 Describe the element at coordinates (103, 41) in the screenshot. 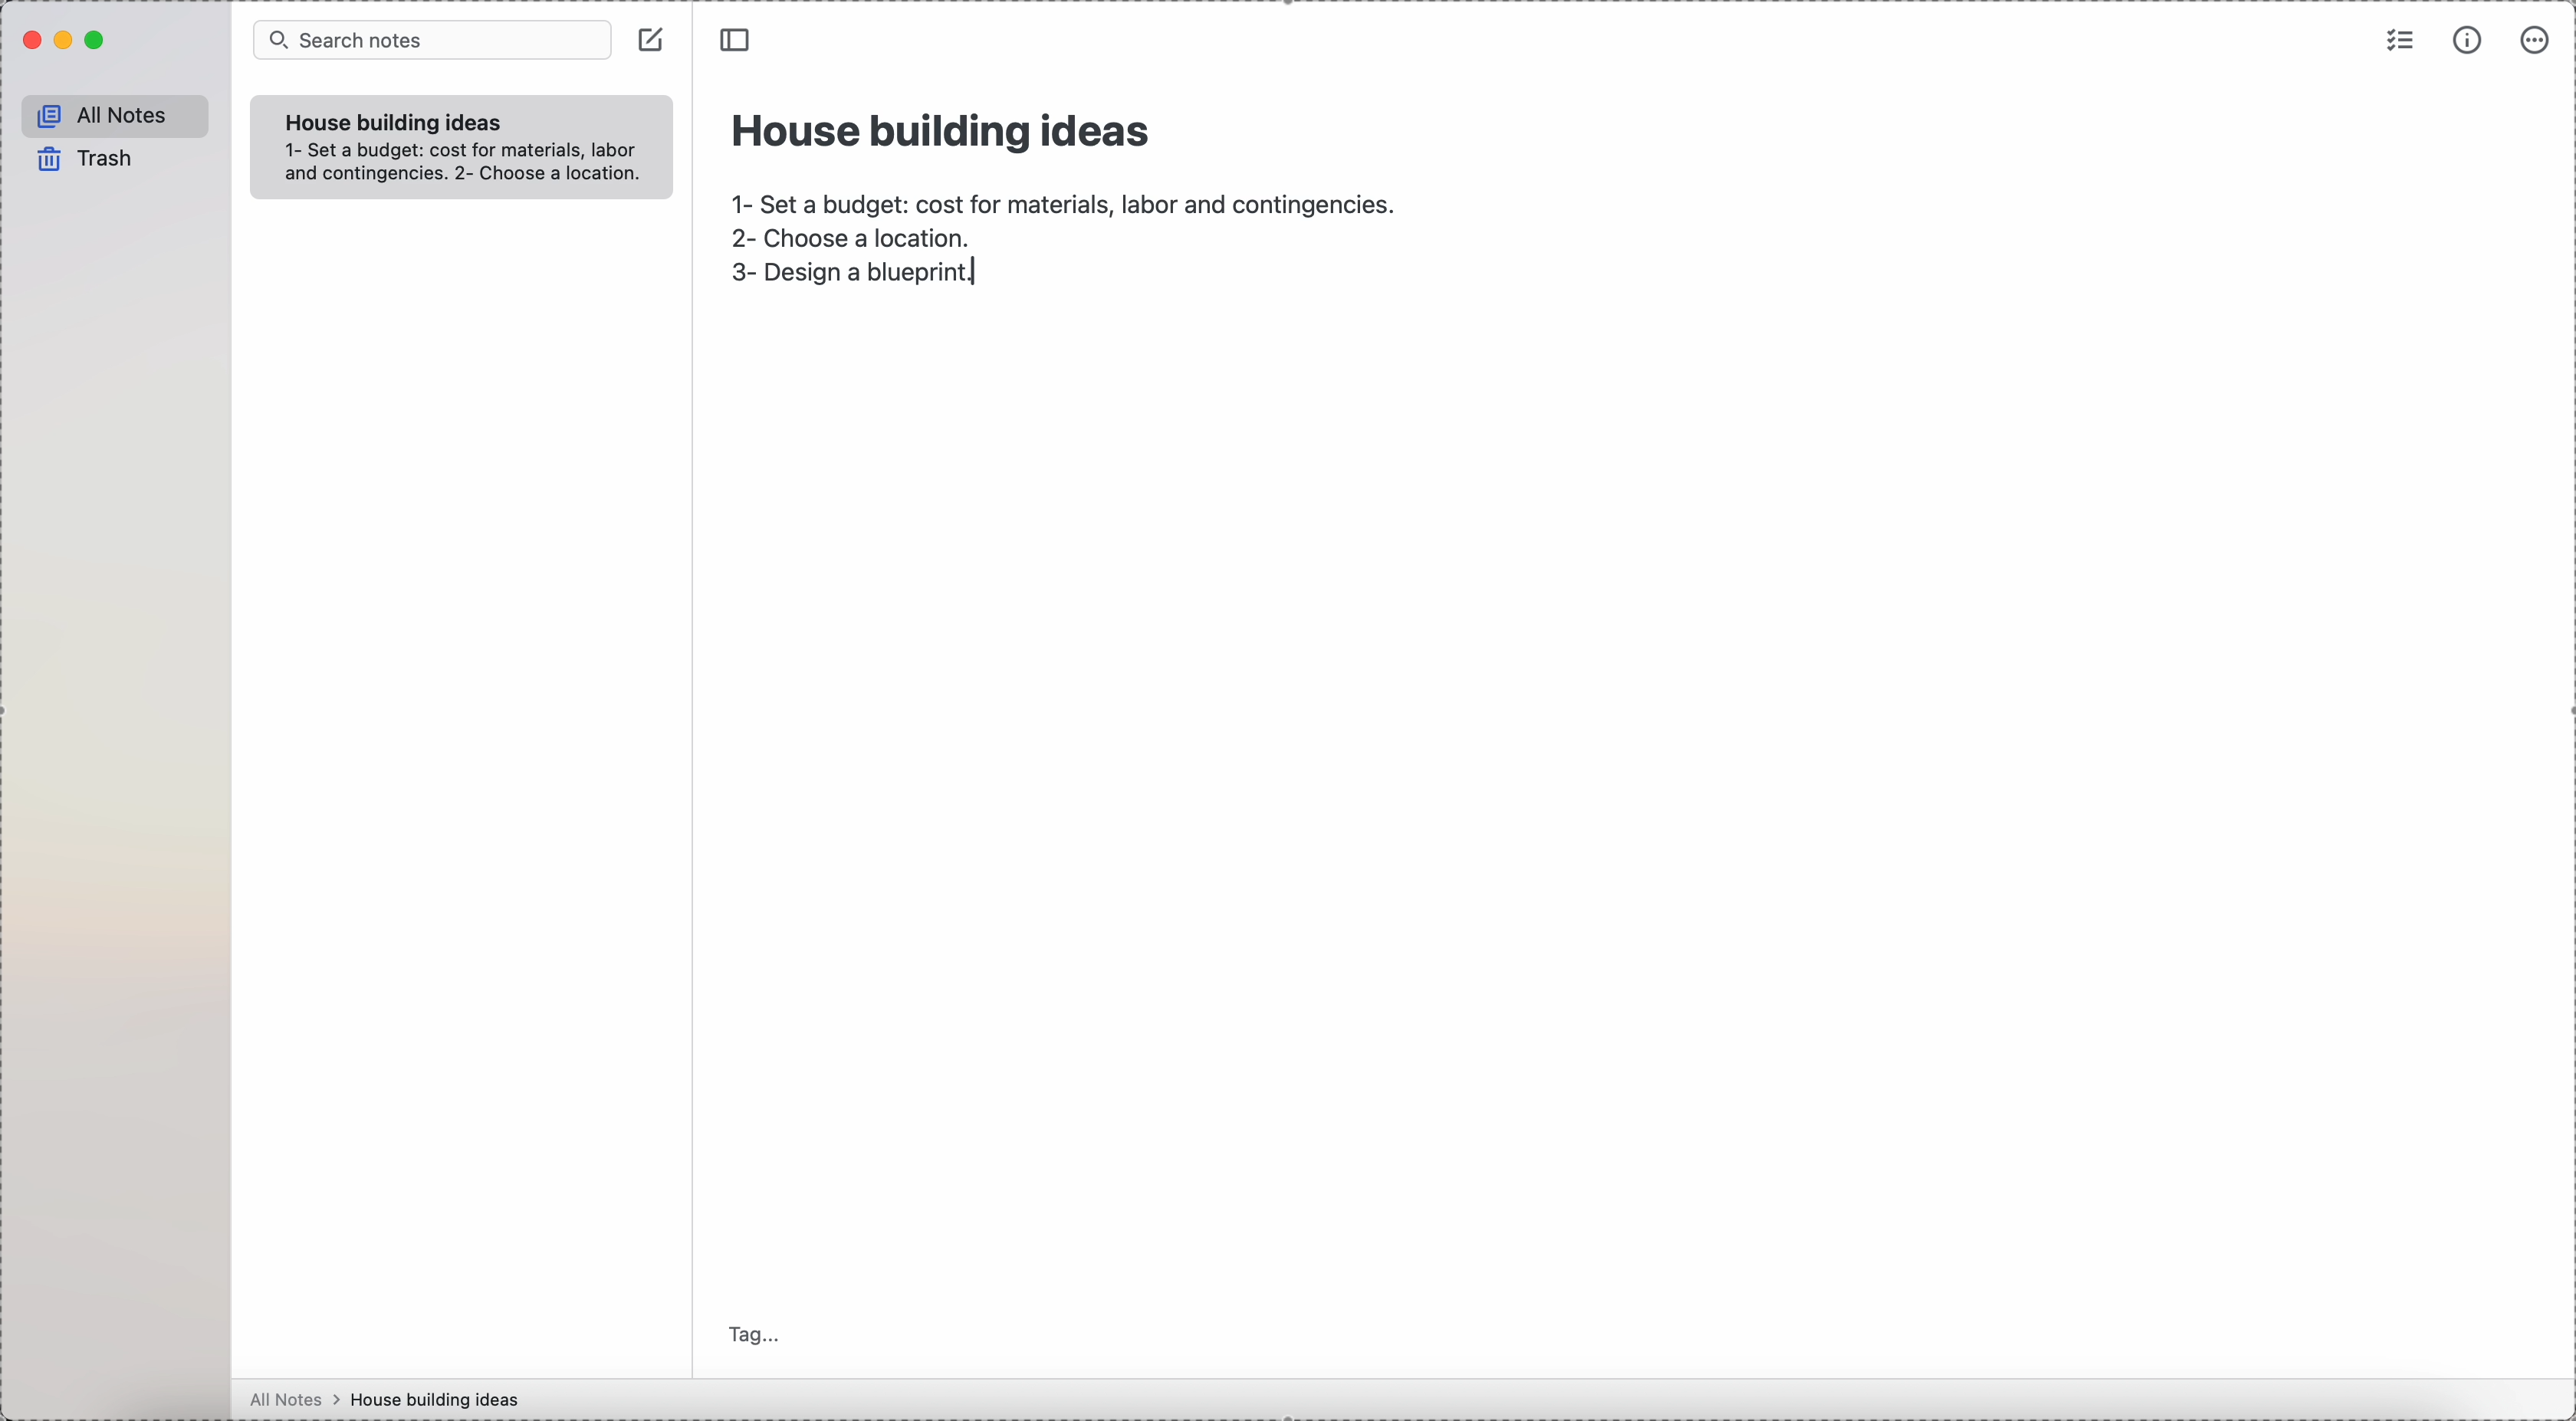

I see `maximize Simplenote` at that location.